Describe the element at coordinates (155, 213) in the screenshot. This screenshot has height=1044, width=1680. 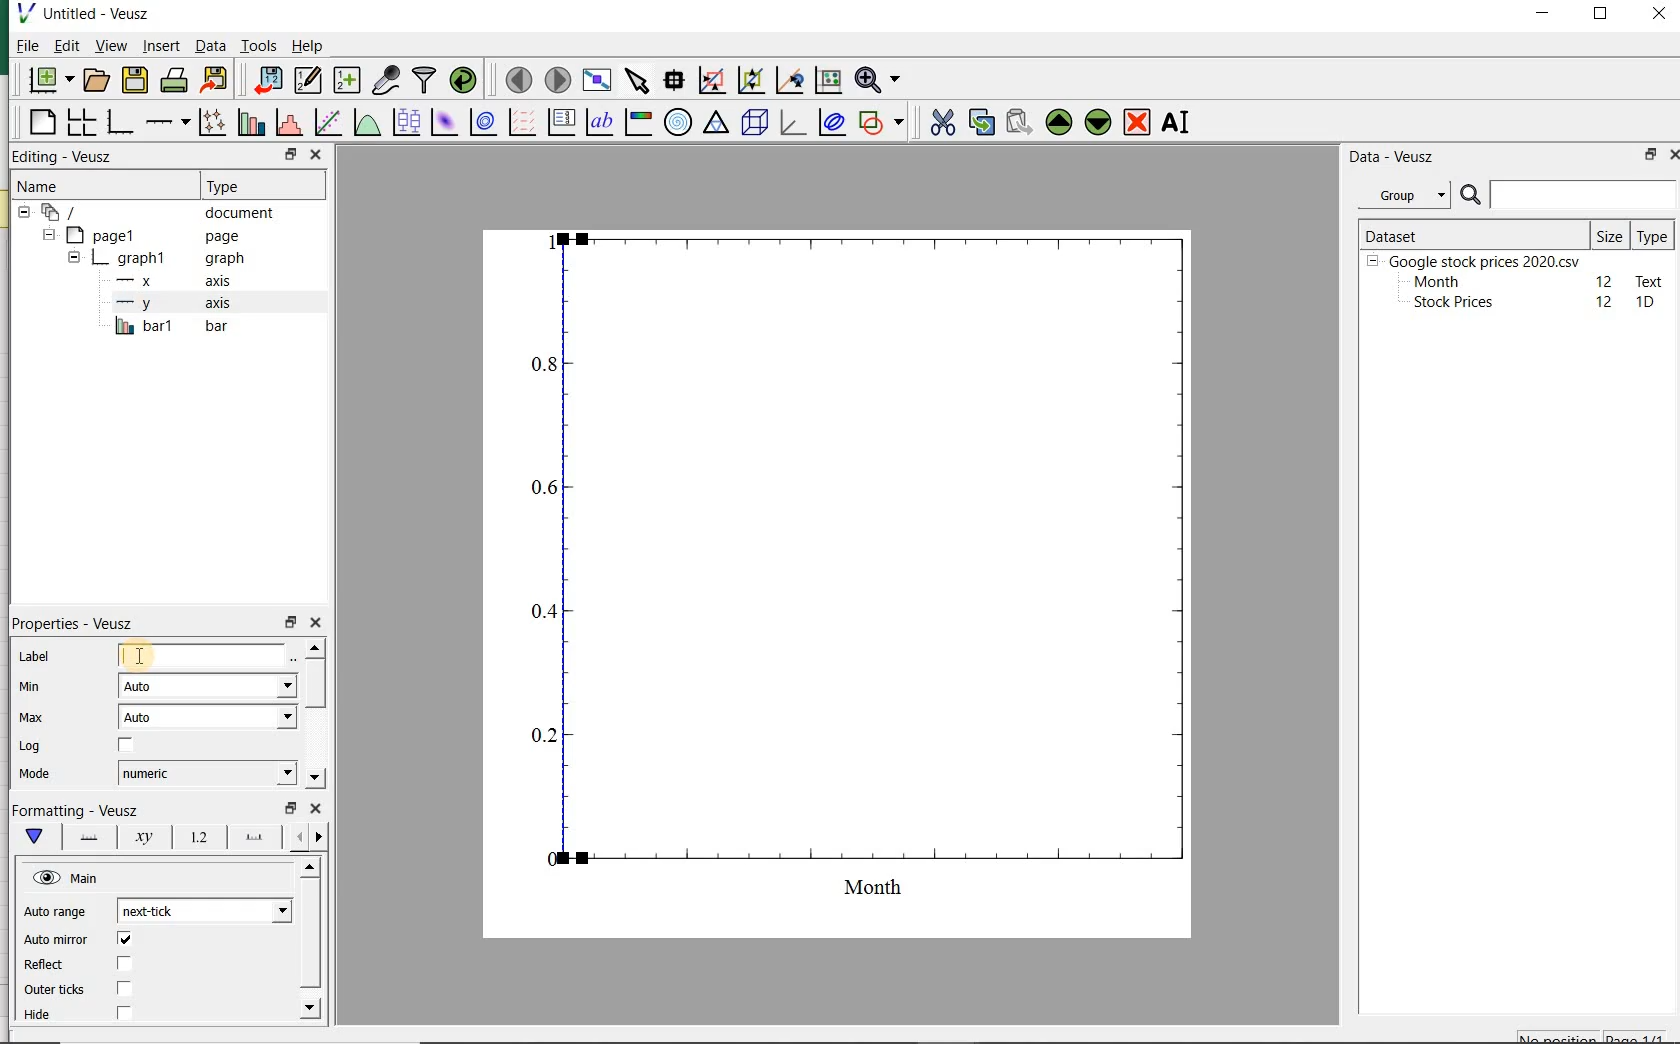
I see `document` at that location.